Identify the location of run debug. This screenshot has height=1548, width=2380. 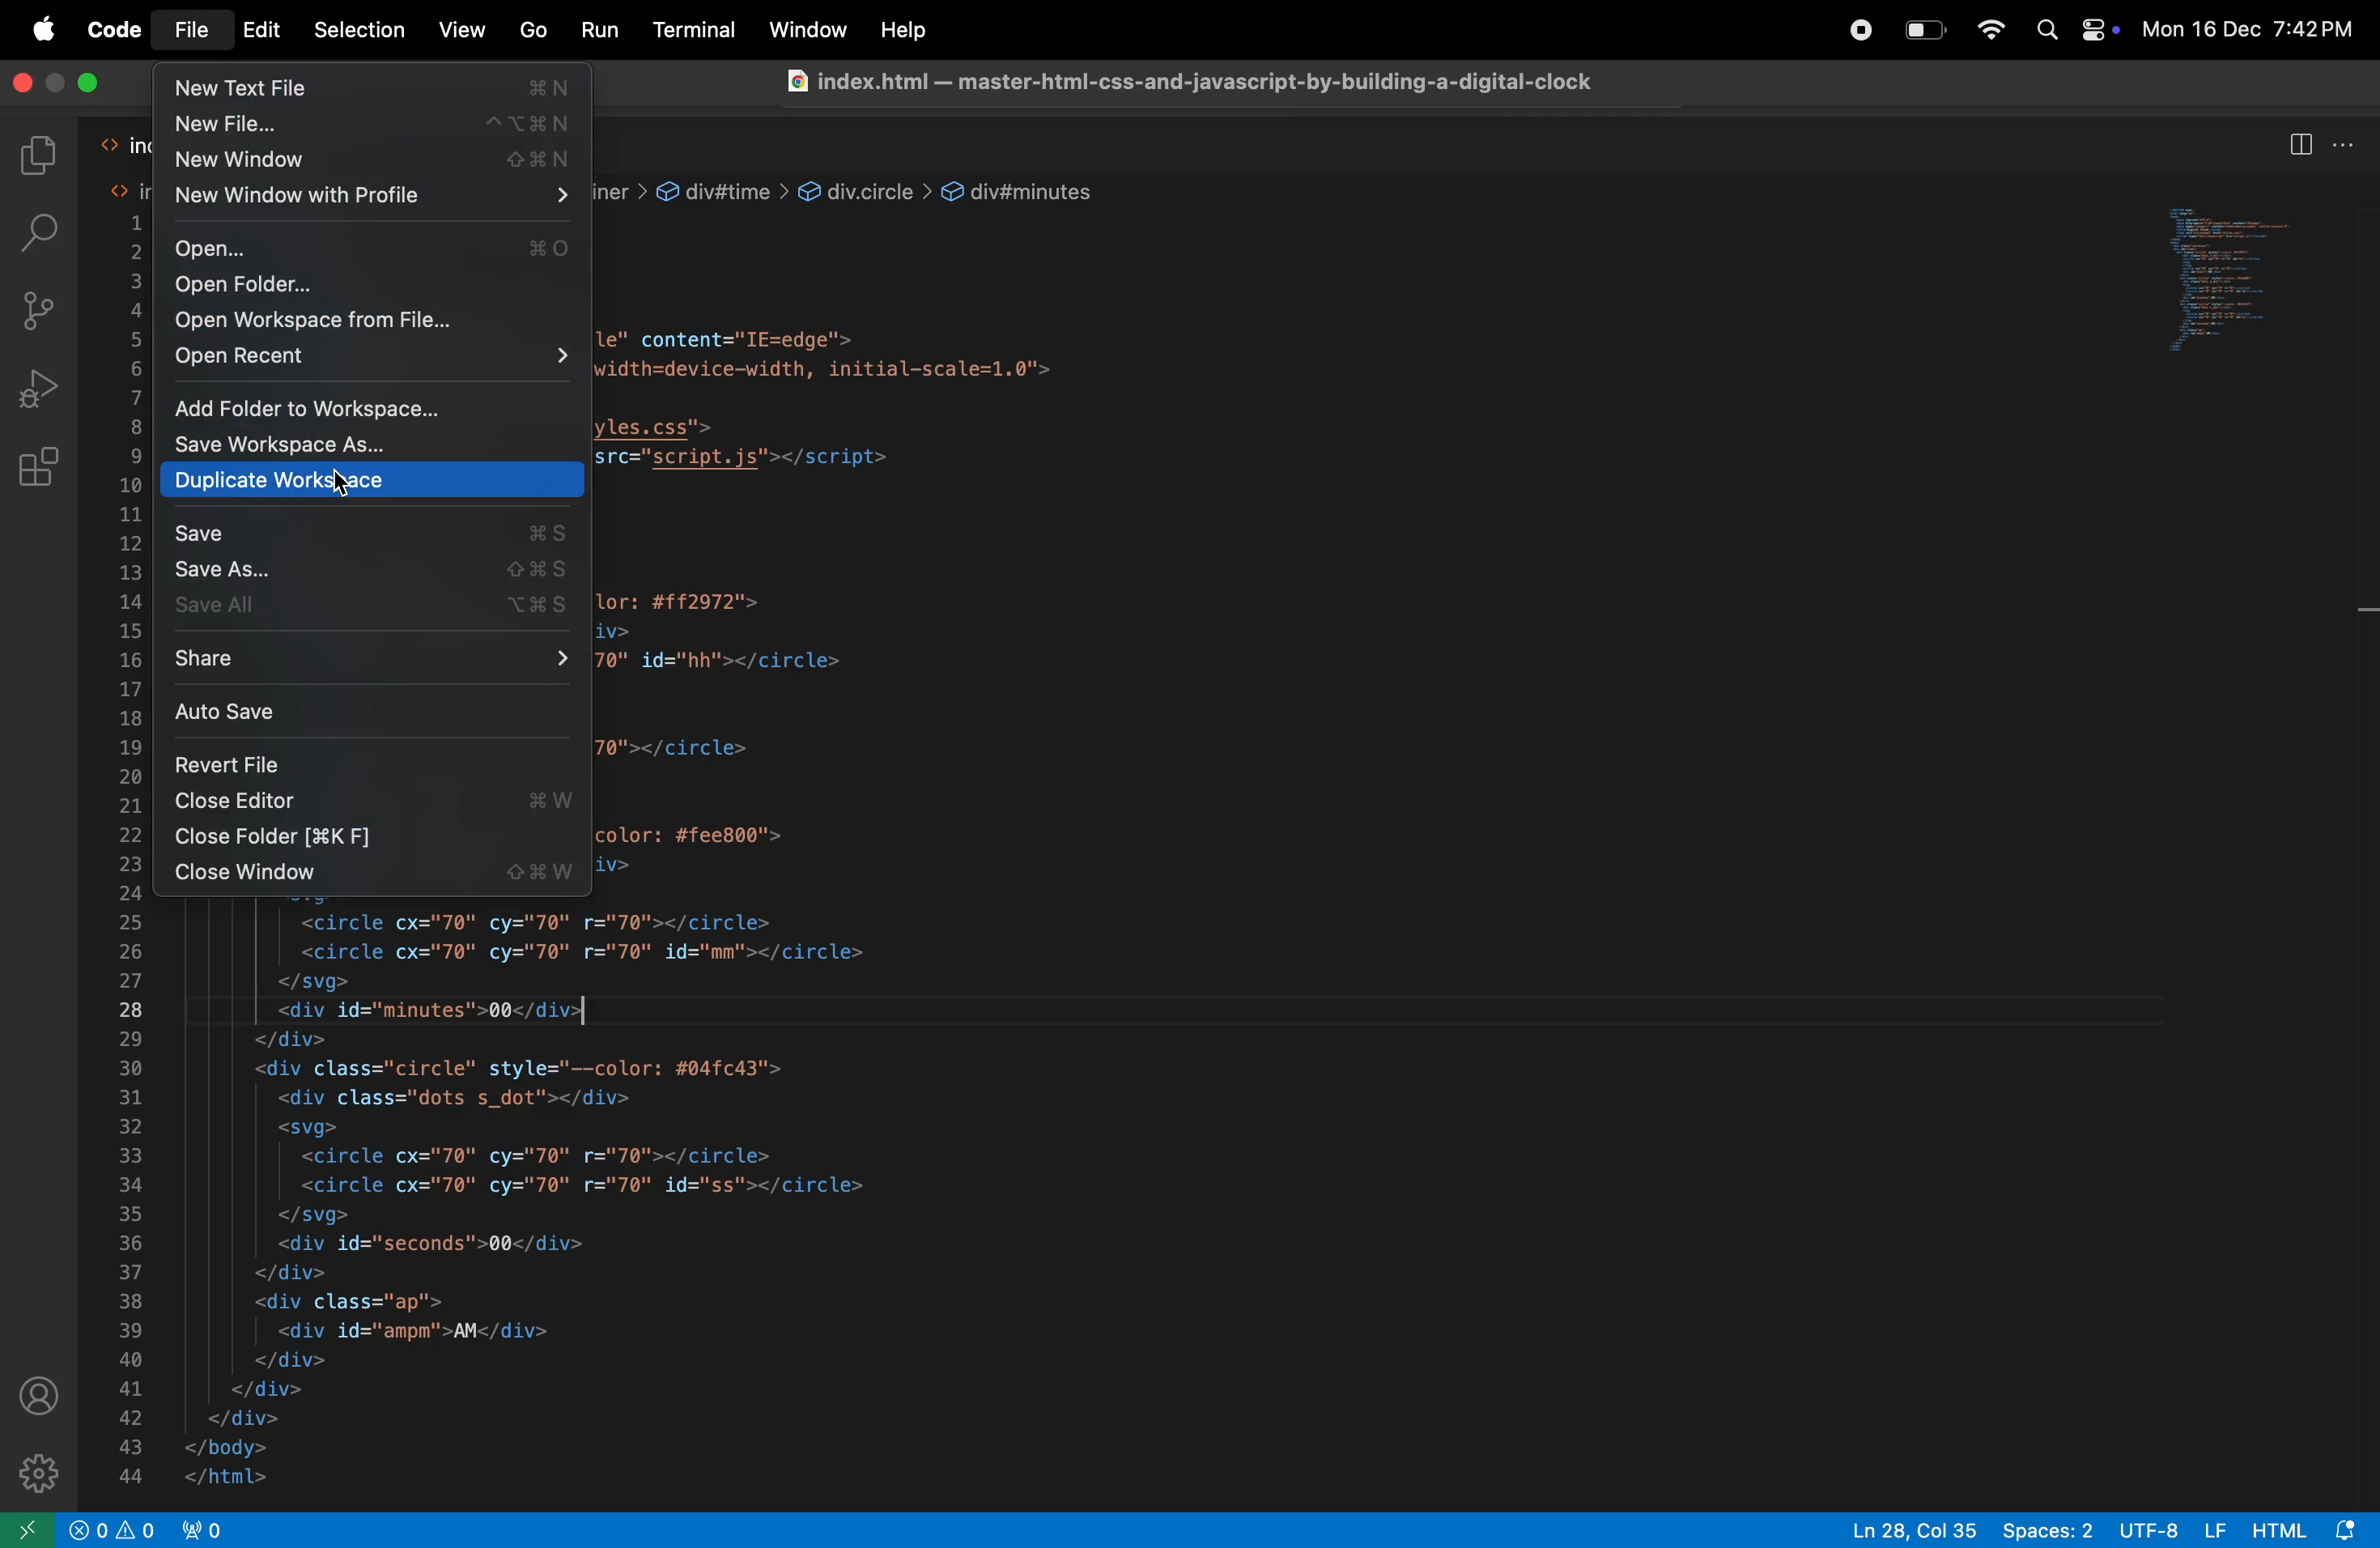
(40, 390).